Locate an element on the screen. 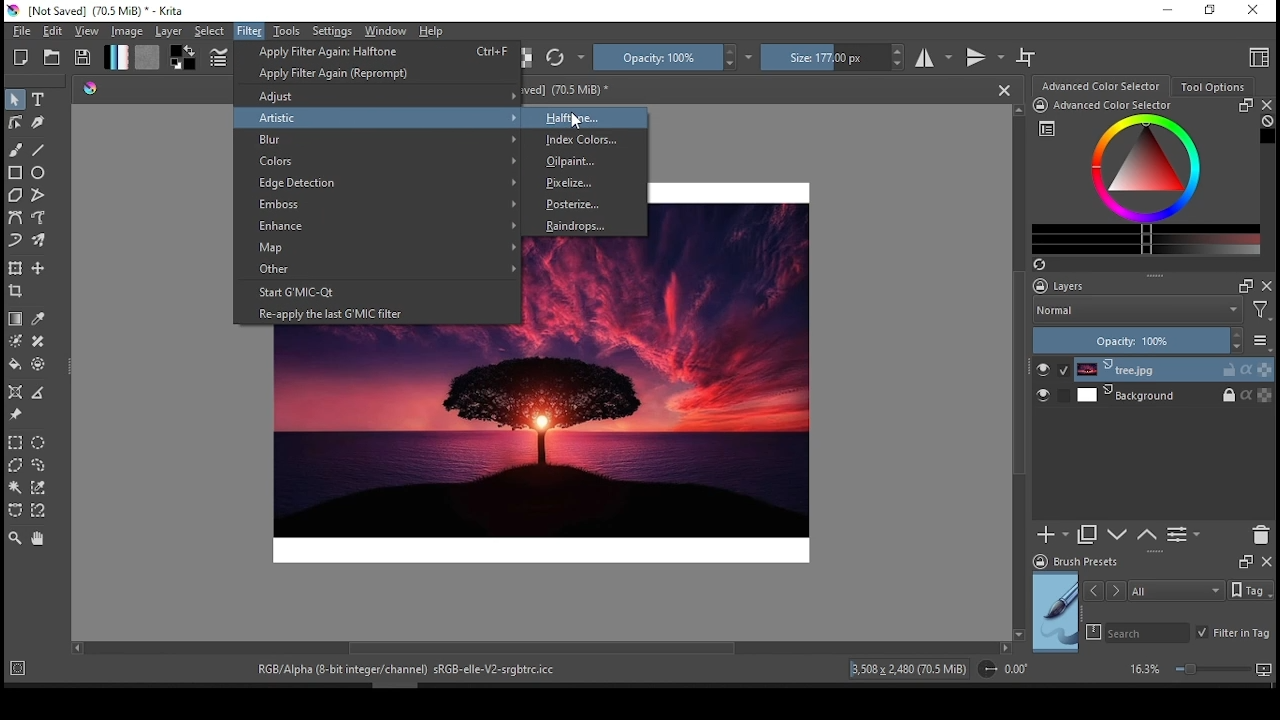 This screenshot has height=720, width=1280. rectangular selection tool is located at coordinates (16, 443).